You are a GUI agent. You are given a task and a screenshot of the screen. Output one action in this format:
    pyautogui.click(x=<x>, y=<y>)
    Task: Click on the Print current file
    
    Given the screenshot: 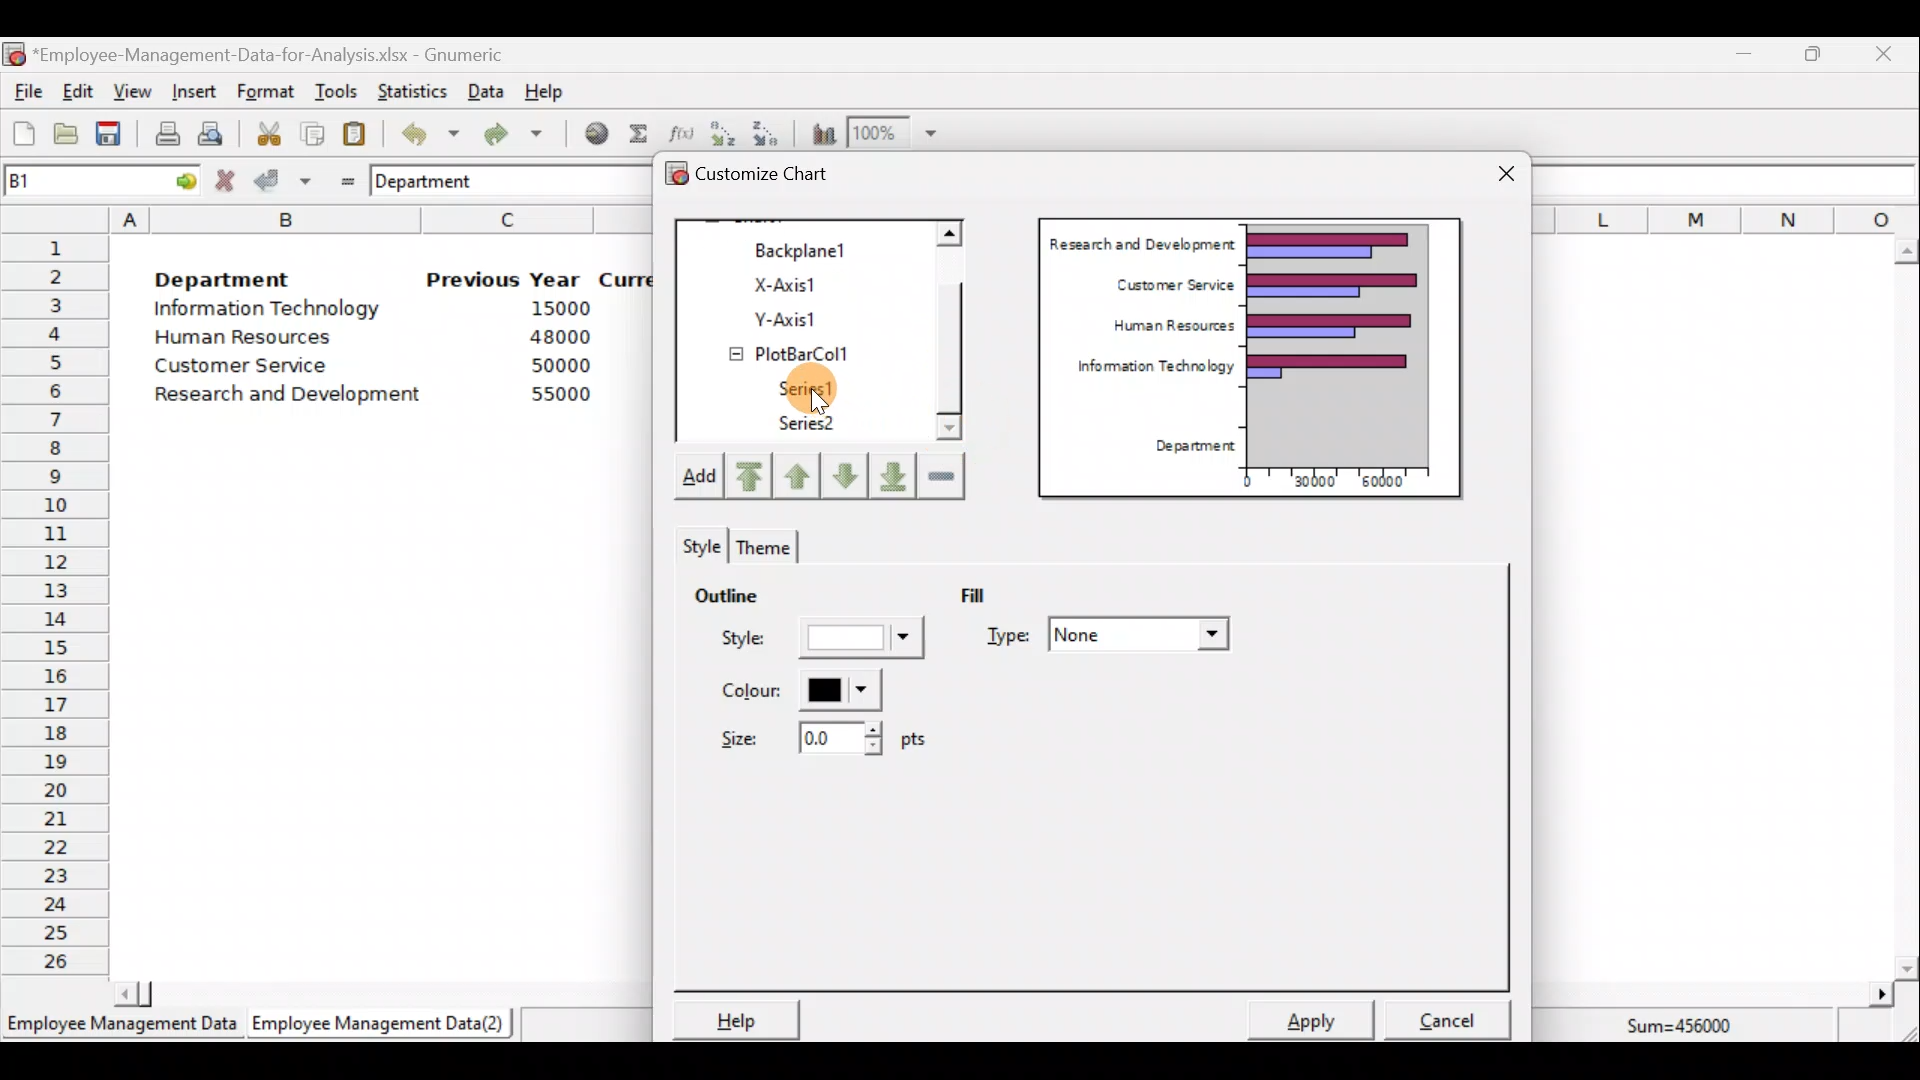 What is the action you would take?
    pyautogui.click(x=167, y=133)
    